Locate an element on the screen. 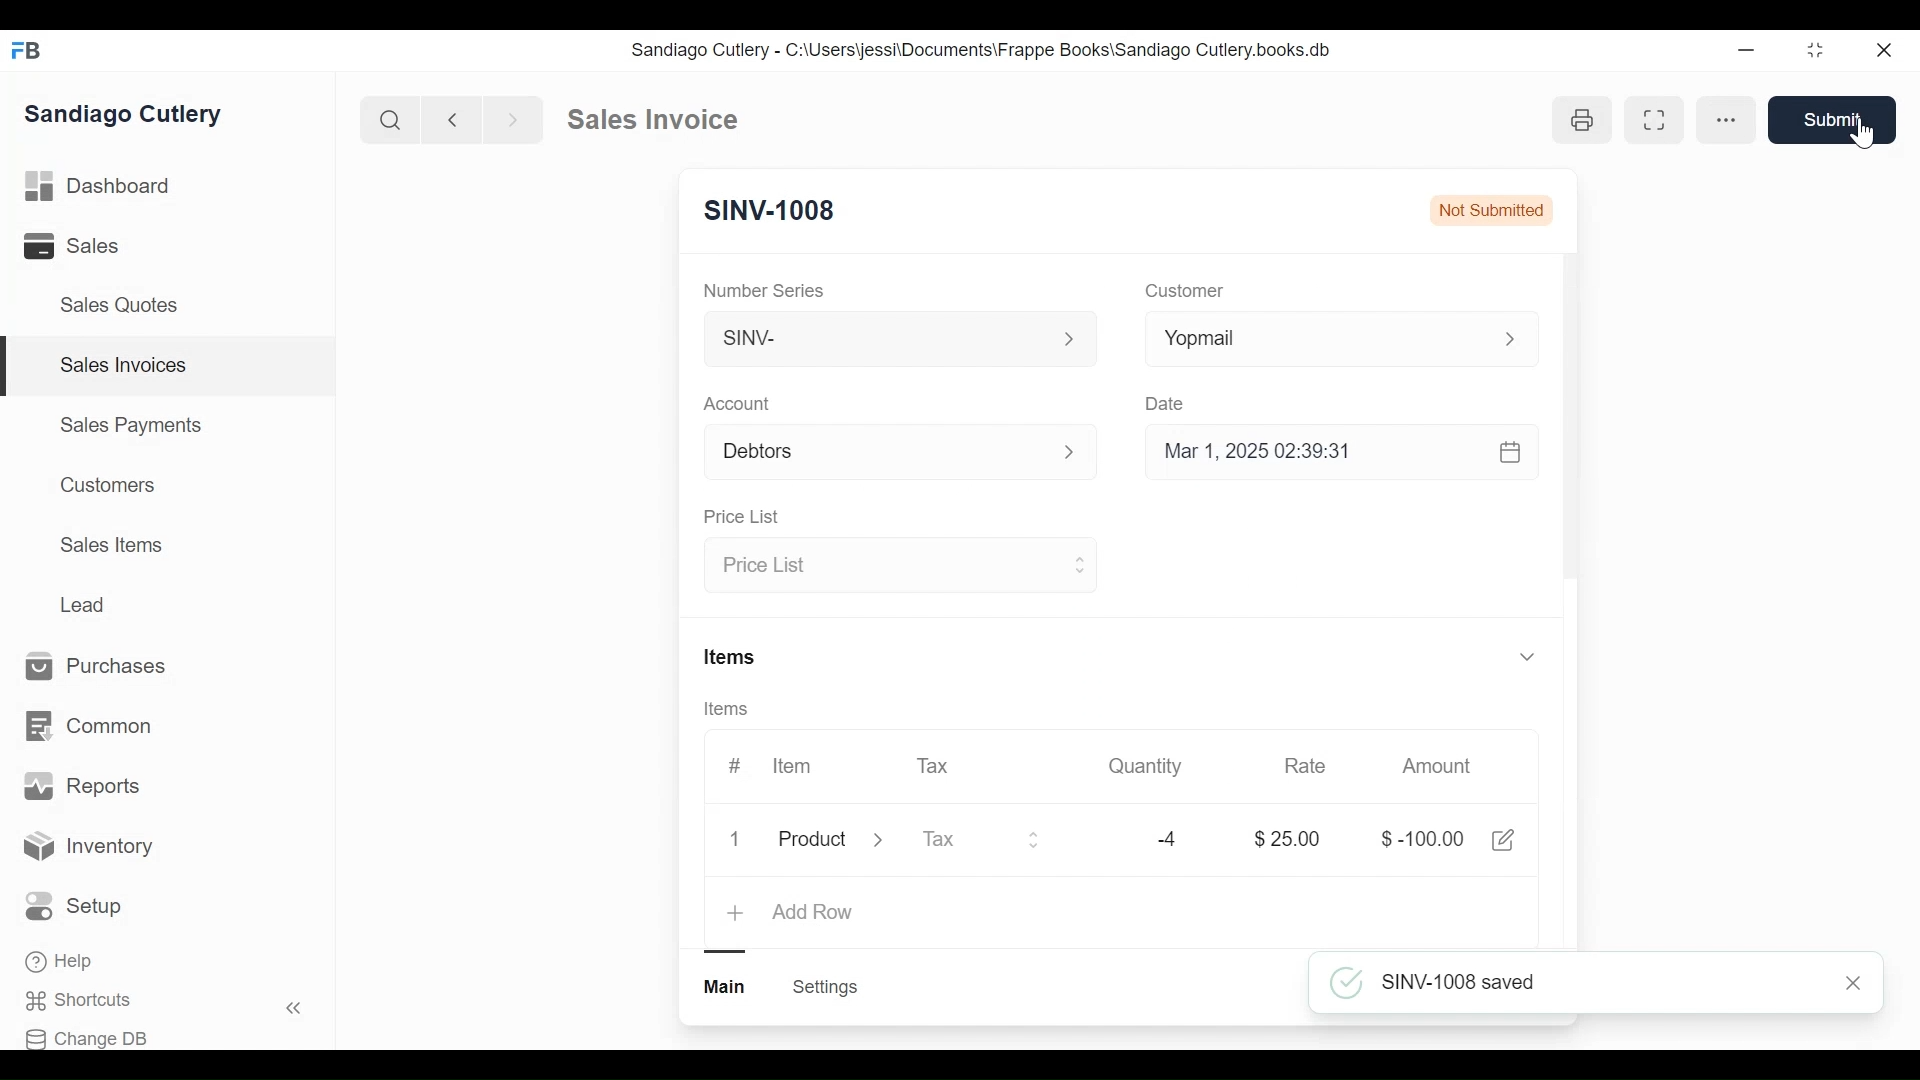 Image resolution: width=1920 pixels, height=1080 pixels. Sales Invoices is located at coordinates (125, 365).